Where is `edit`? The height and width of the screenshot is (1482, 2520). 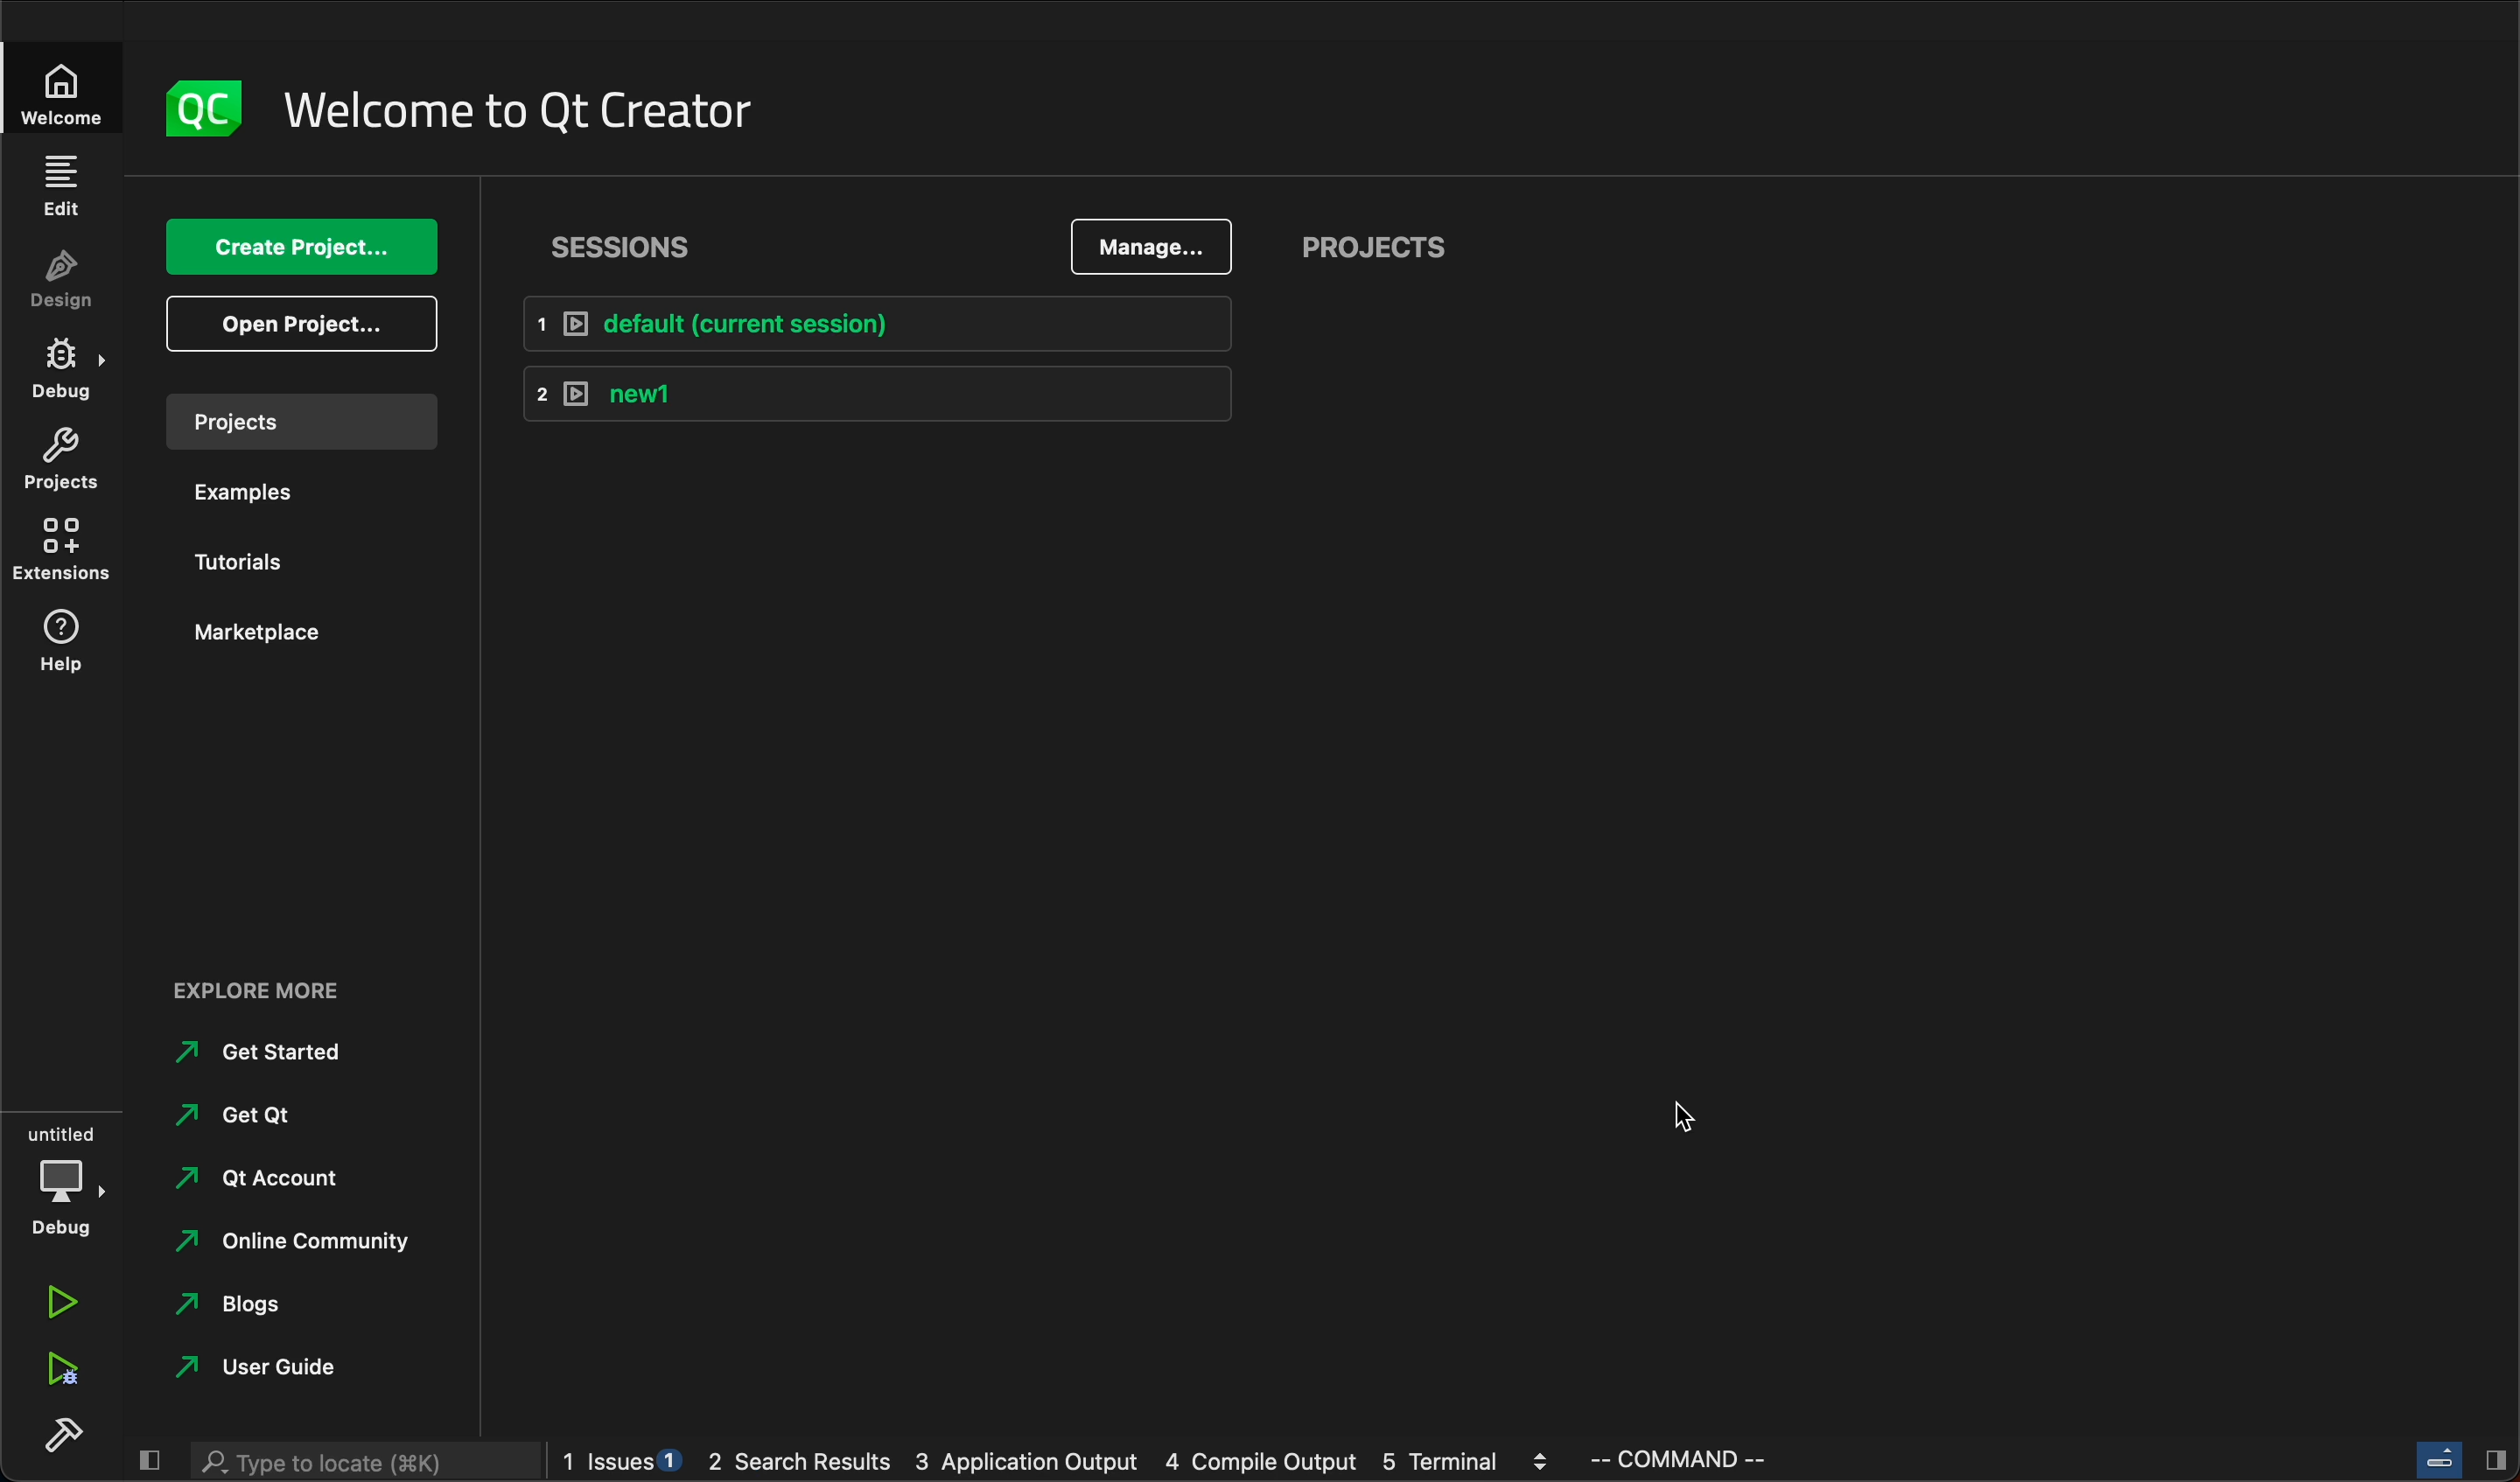
edit is located at coordinates (67, 191).